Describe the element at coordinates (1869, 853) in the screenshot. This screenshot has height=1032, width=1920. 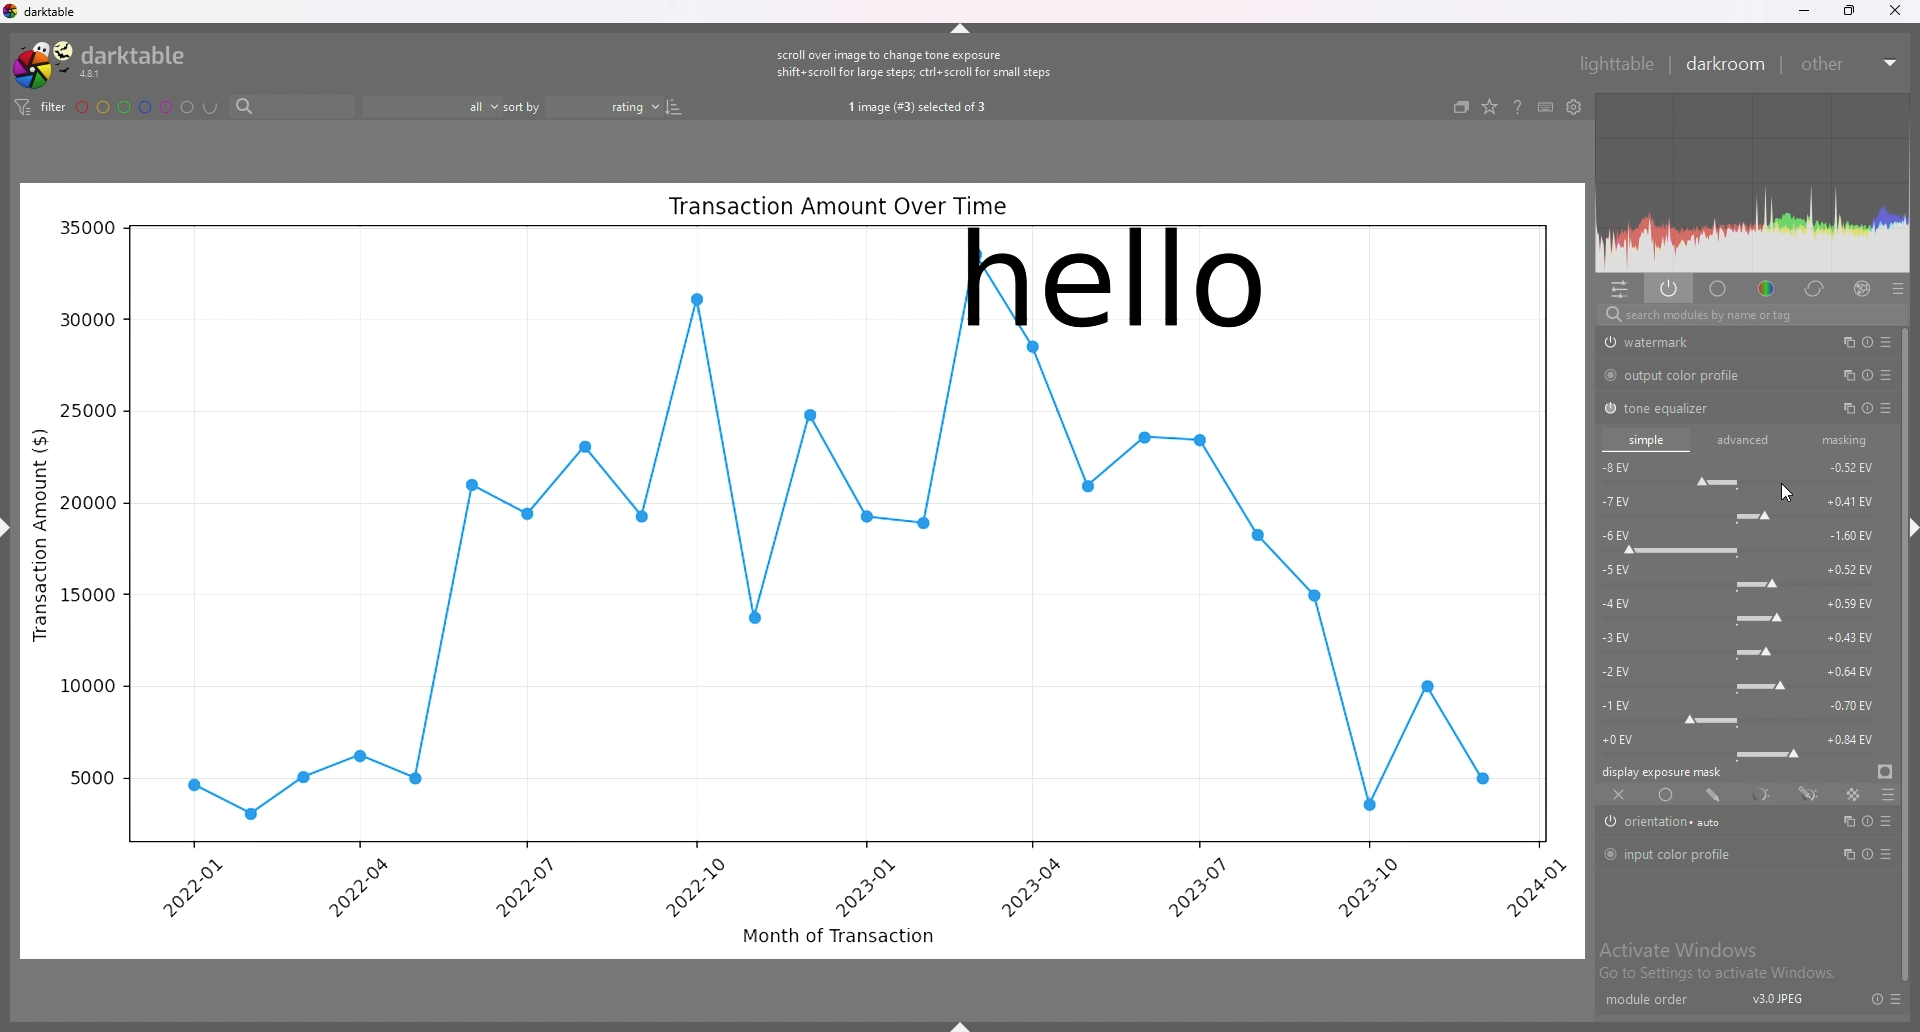
I see `multiple instance actions, reset and presets` at that location.